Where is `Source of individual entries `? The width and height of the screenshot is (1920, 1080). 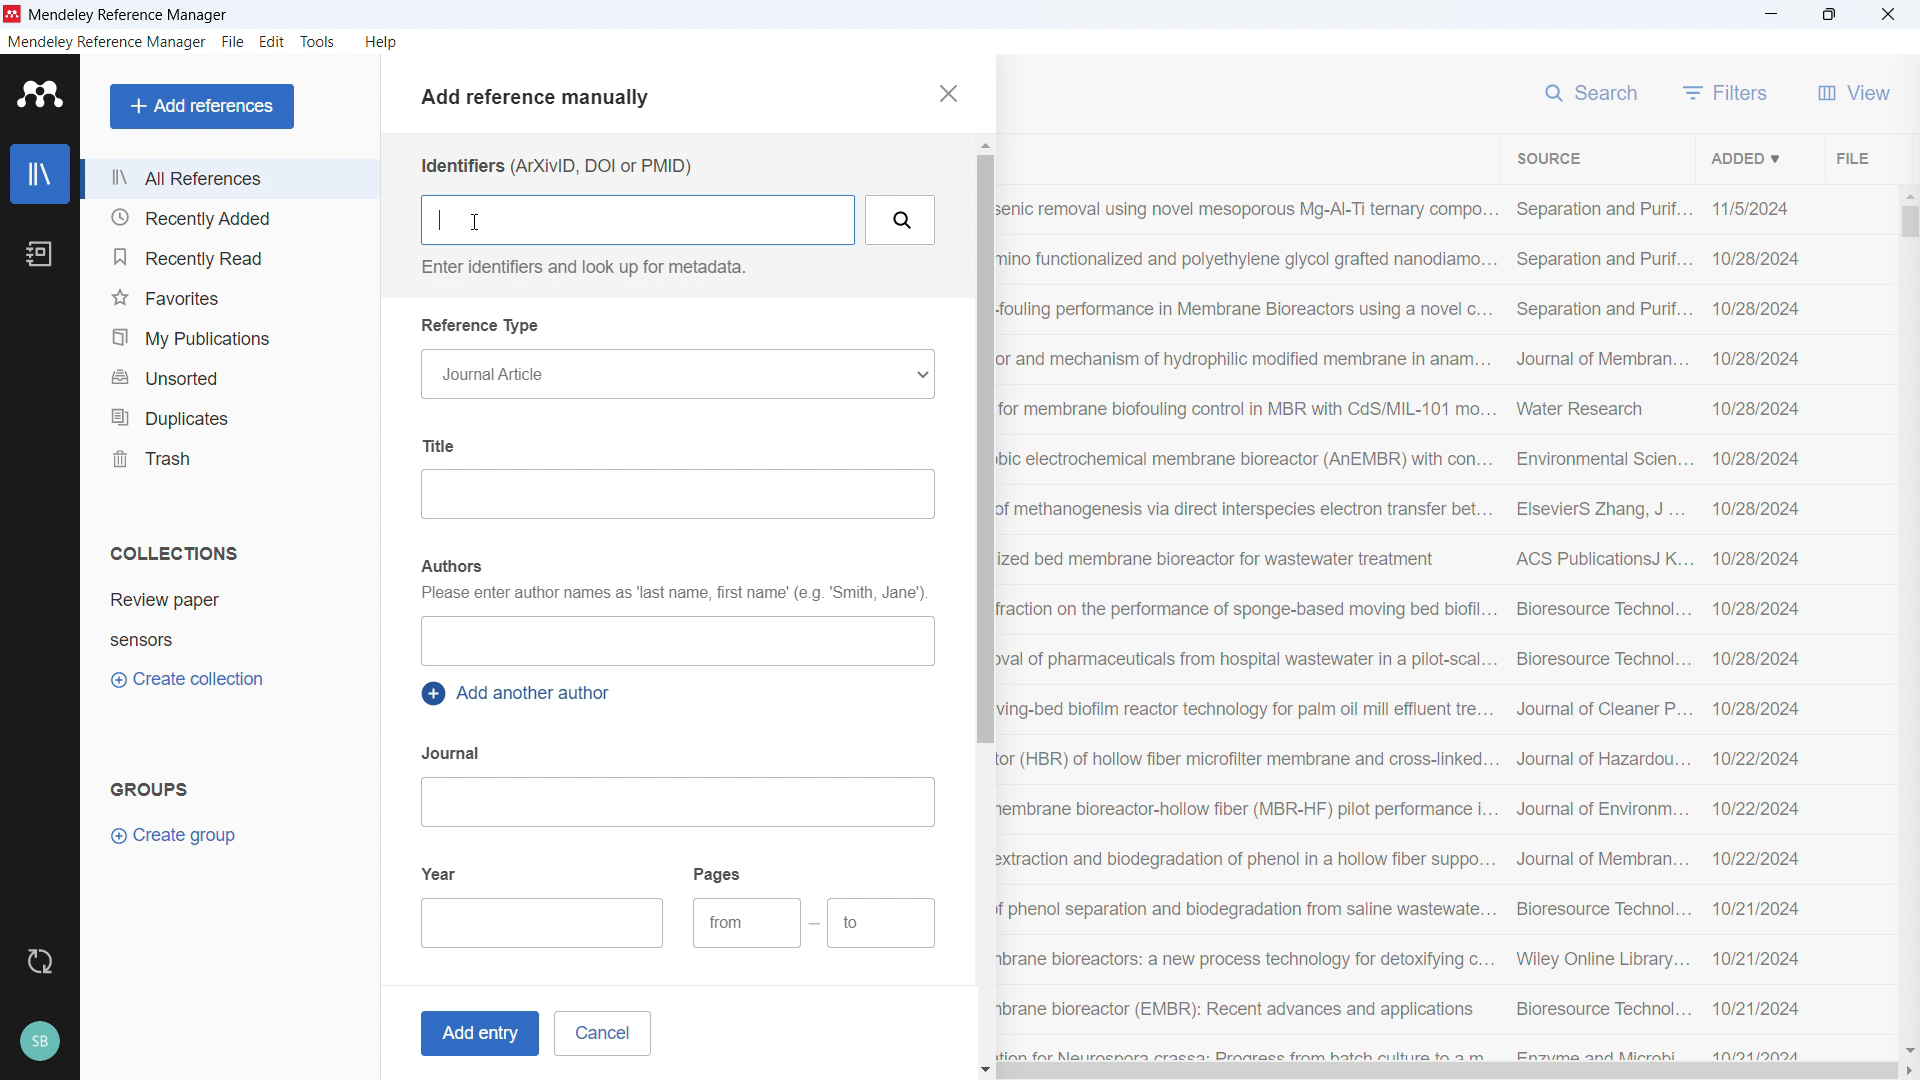 Source of individual entries  is located at coordinates (1601, 627).